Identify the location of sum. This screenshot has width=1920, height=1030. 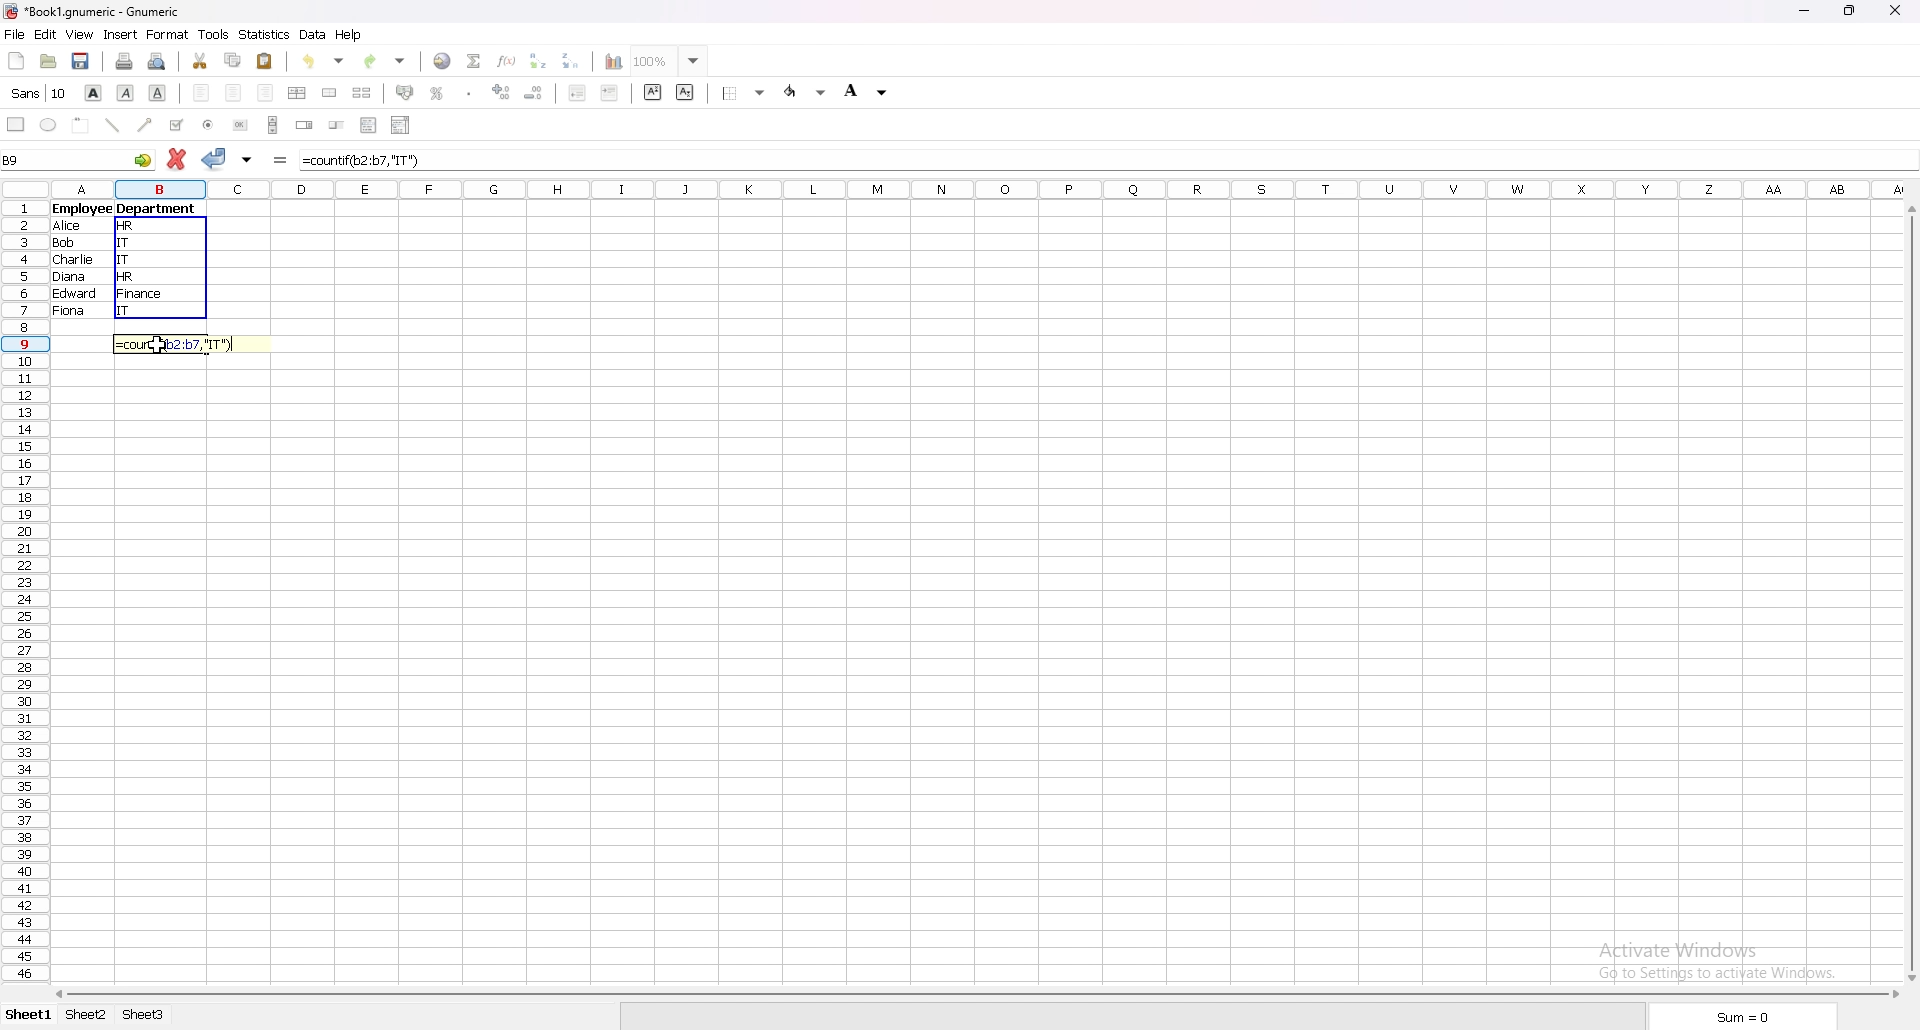
(1738, 1018).